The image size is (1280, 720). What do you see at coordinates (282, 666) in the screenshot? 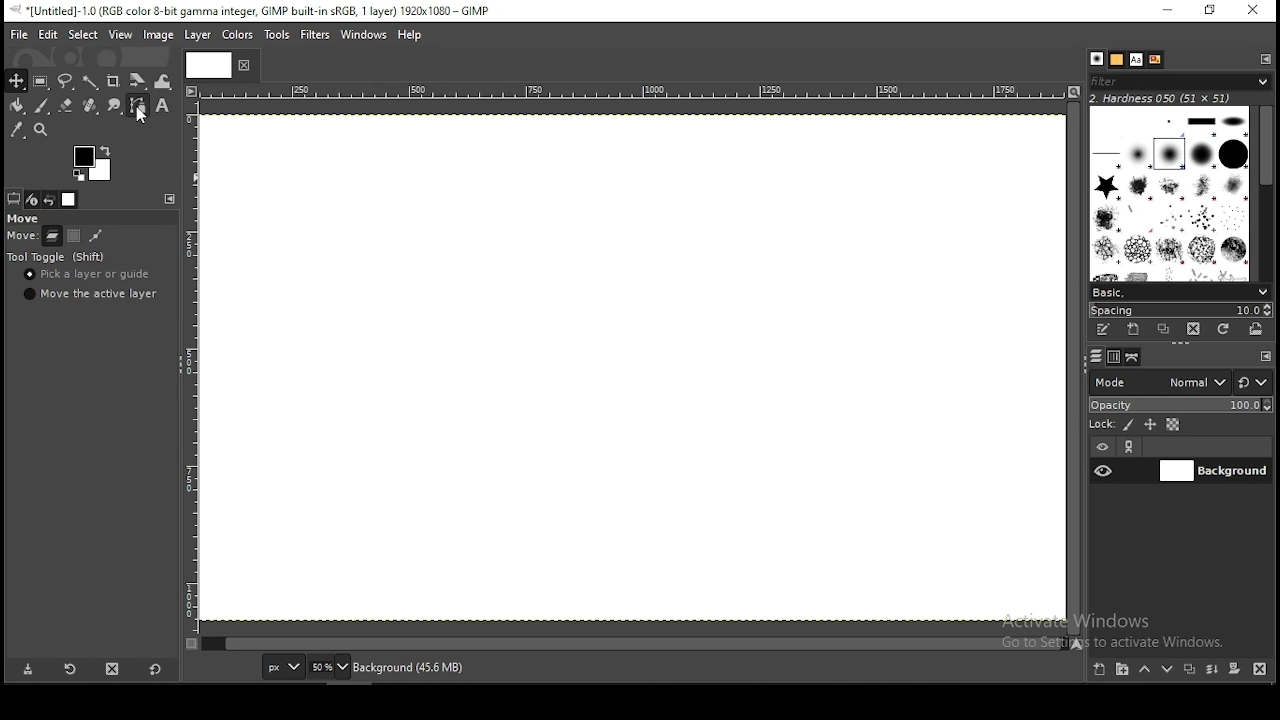
I see `units` at bounding box center [282, 666].